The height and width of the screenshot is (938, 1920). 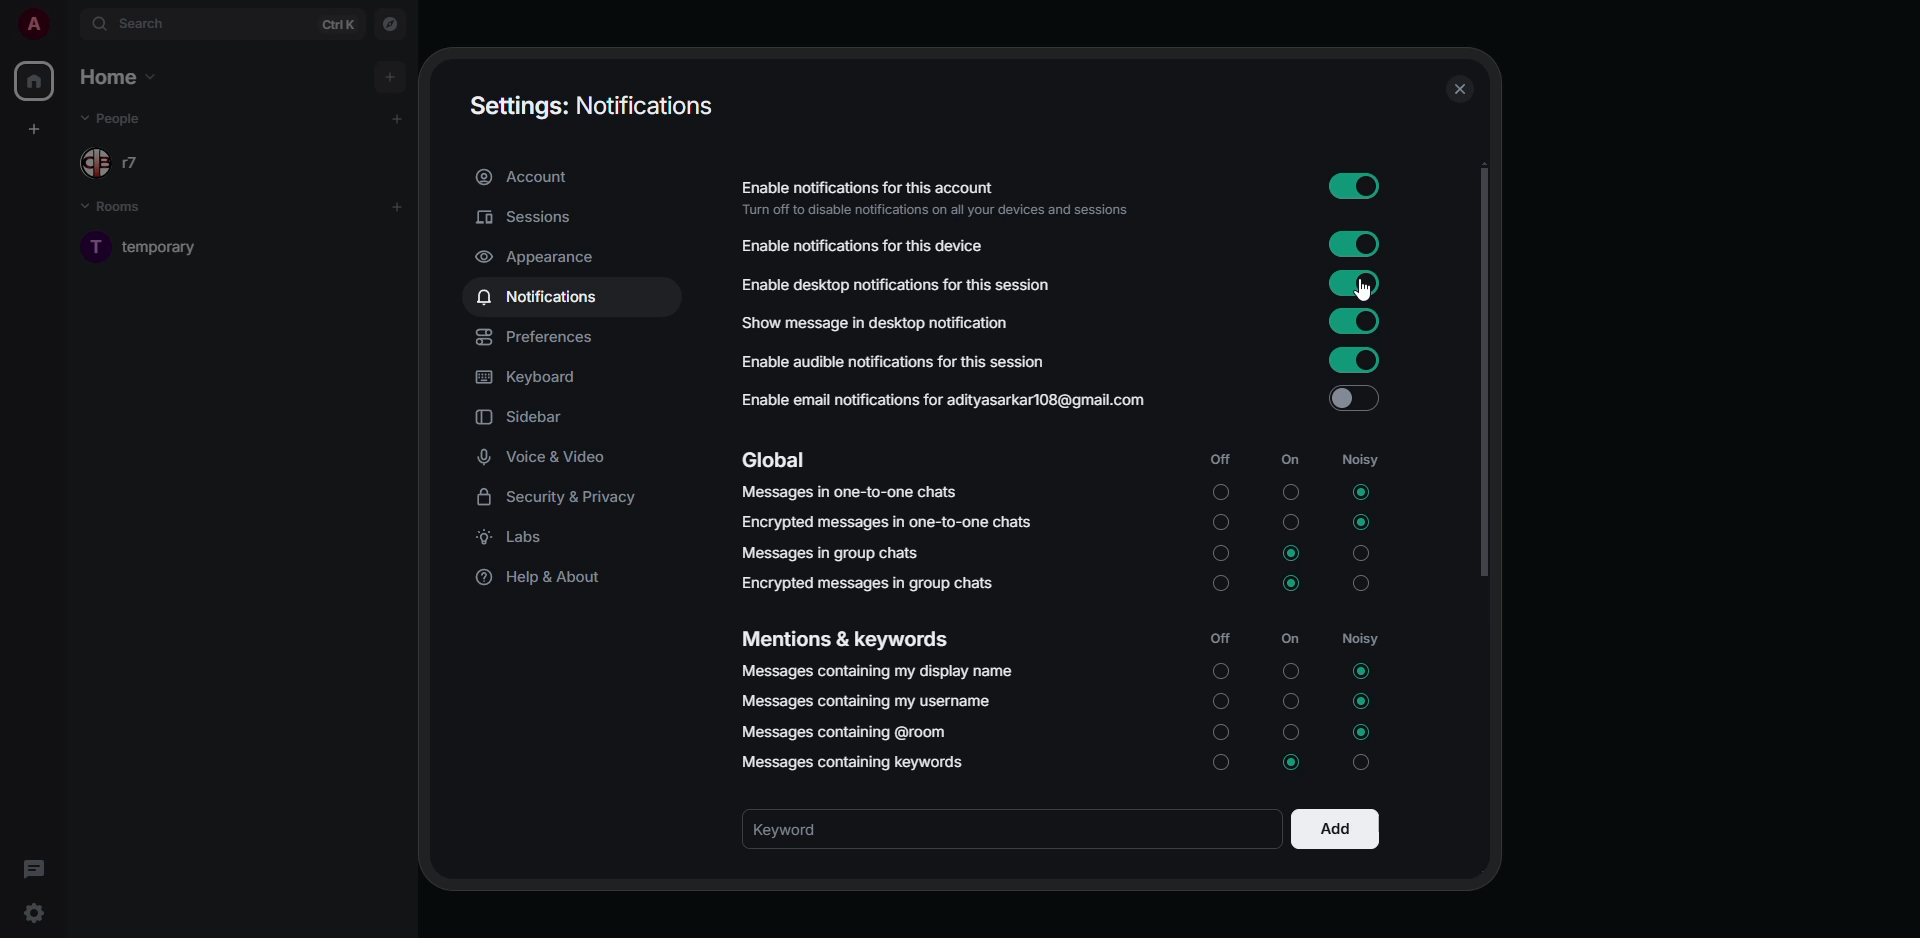 I want to click on turn off, so click(x=1294, y=731).